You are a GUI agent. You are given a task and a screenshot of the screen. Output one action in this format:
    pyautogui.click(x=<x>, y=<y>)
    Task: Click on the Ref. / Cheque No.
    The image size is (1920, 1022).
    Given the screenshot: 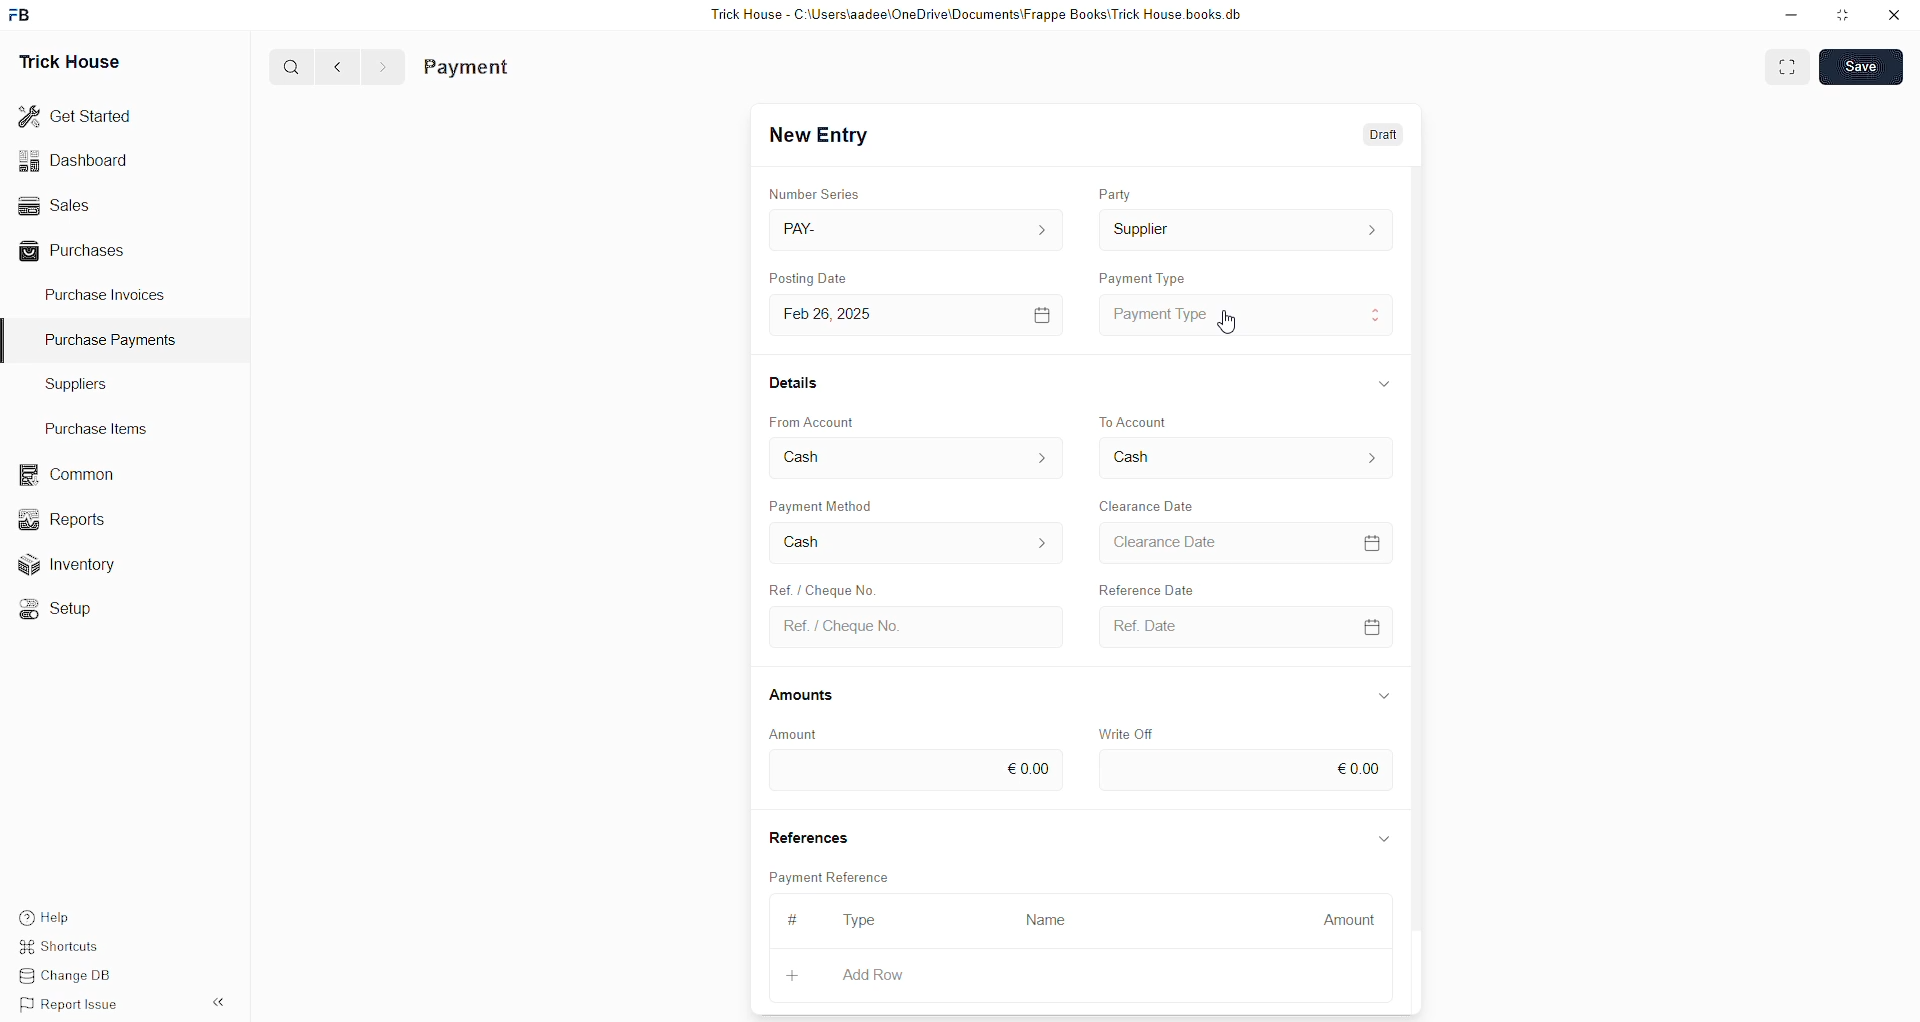 What is the action you would take?
    pyautogui.click(x=833, y=590)
    